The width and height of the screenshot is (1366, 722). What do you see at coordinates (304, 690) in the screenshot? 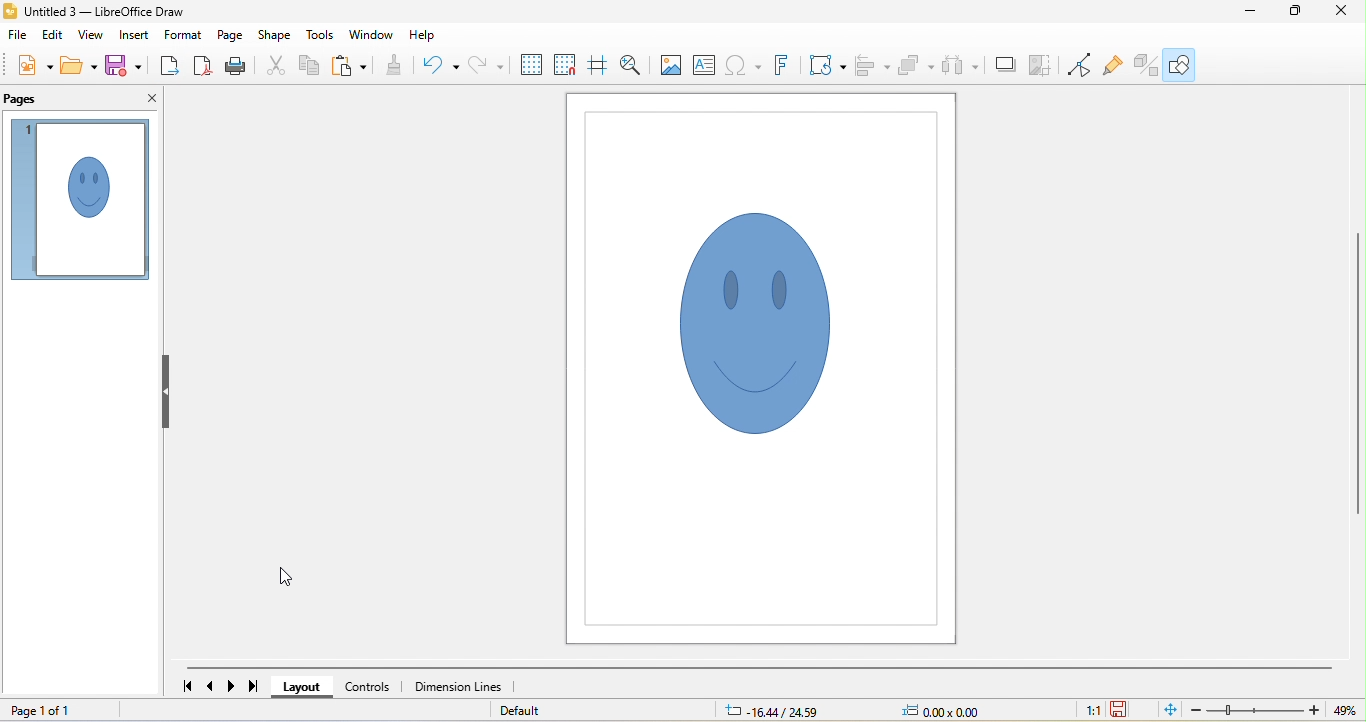
I see `layout` at bounding box center [304, 690].